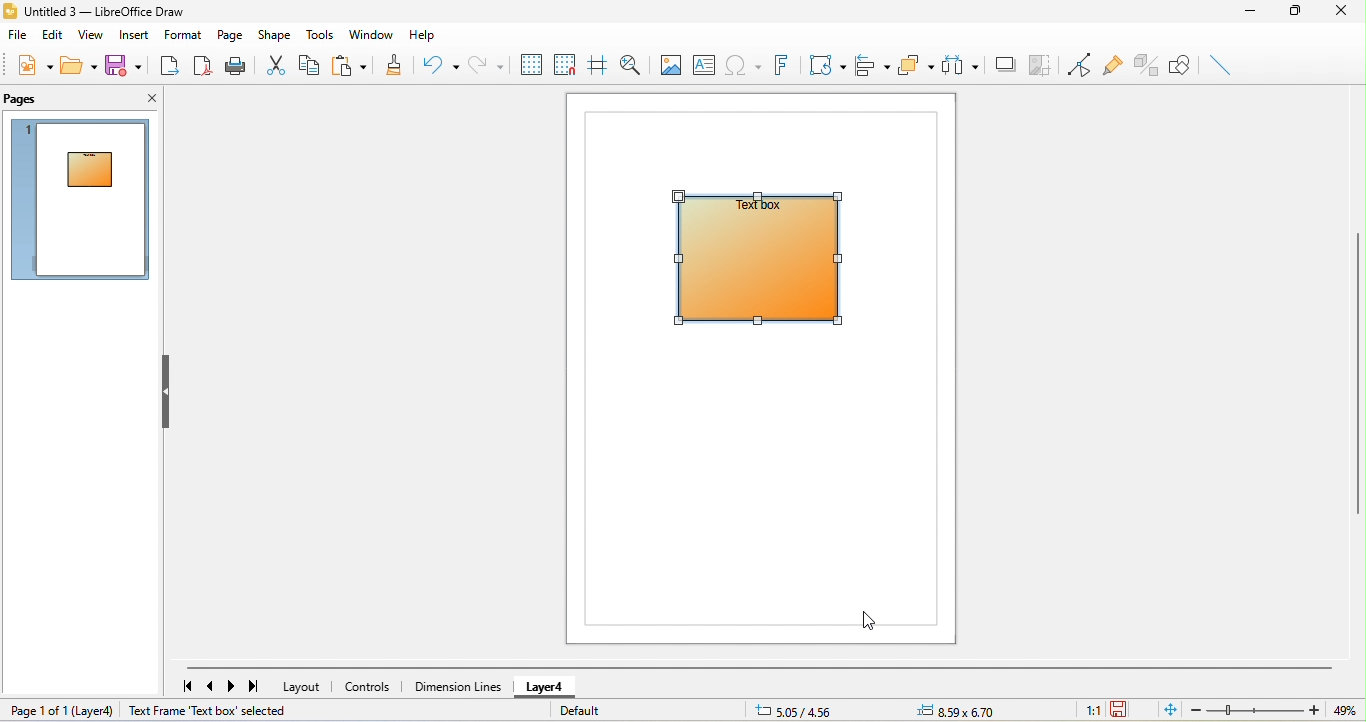 The image size is (1366, 722). What do you see at coordinates (111, 10) in the screenshot?
I see `untitled 3- libre office draw` at bounding box center [111, 10].